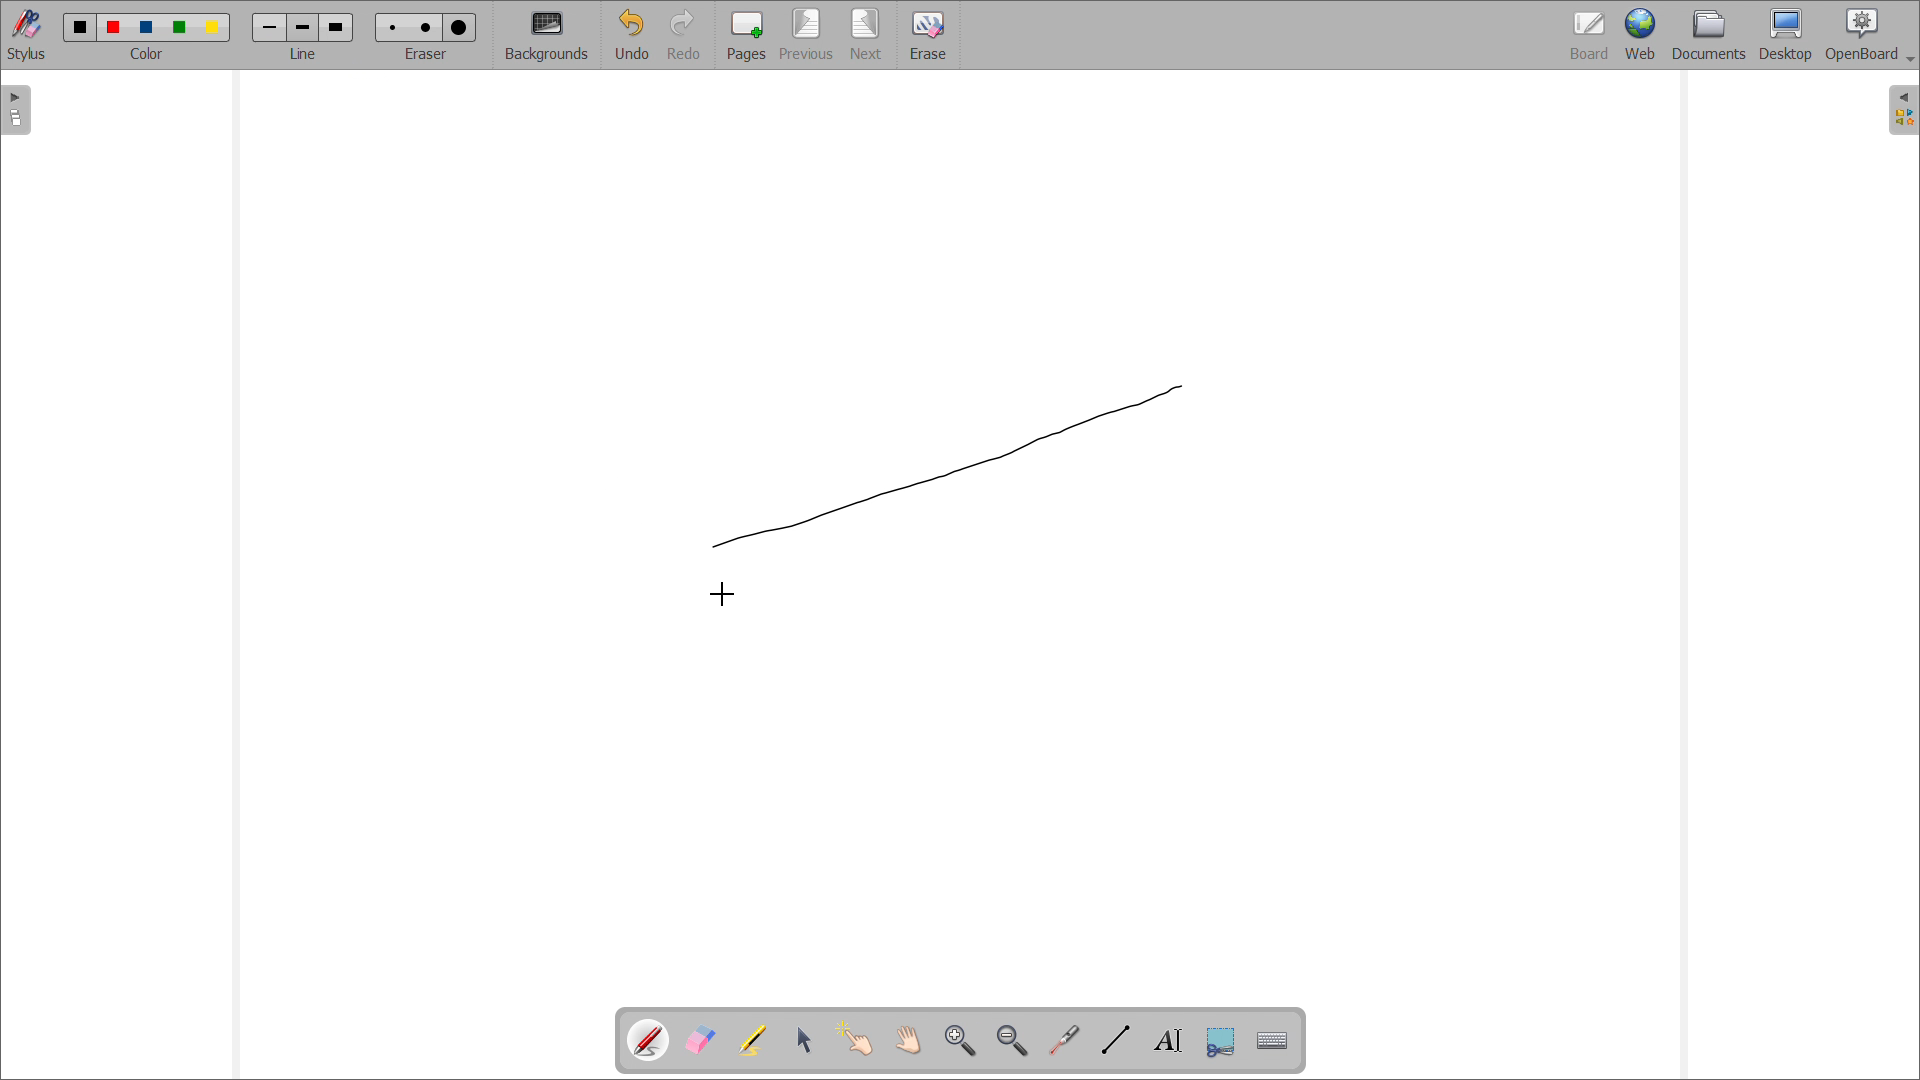  What do you see at coordinates (961, 1040) in the screenshot?
I see `zoom in` at bounding box center [961, 1040].